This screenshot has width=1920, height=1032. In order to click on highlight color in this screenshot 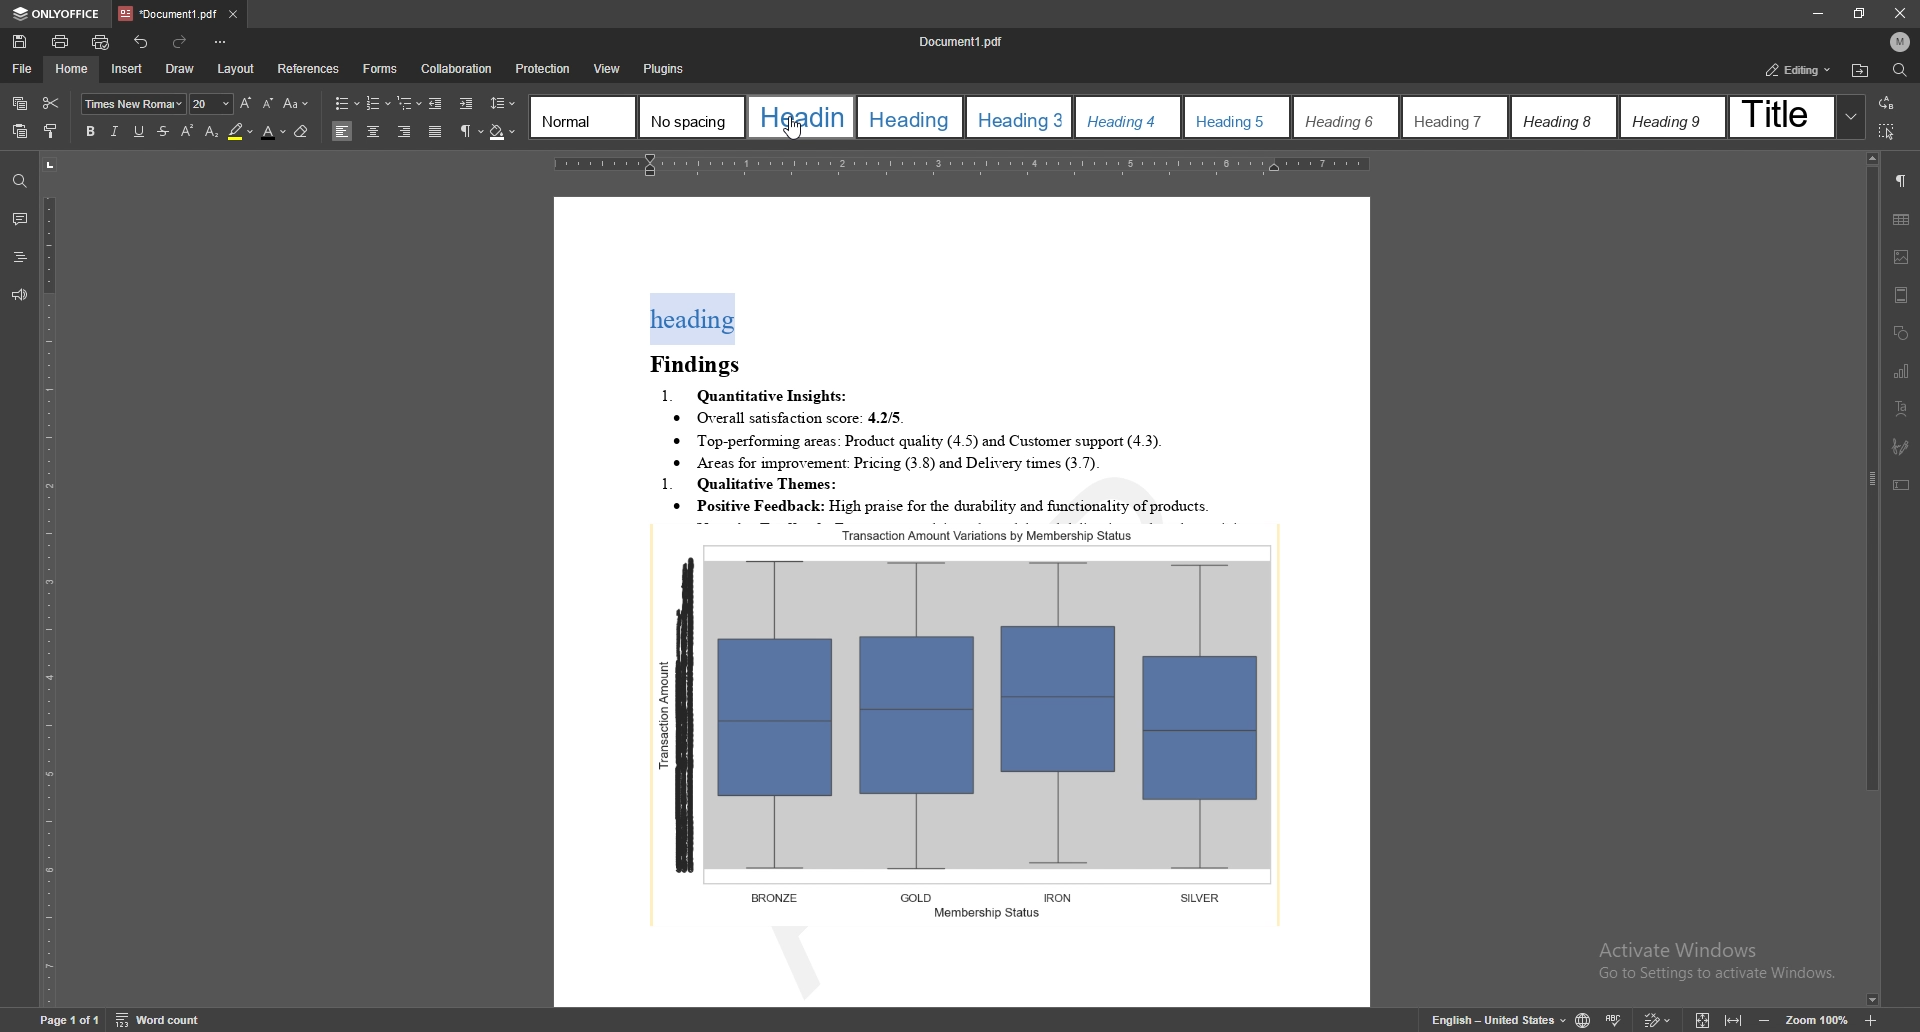, I will do `click(241, 132)`.